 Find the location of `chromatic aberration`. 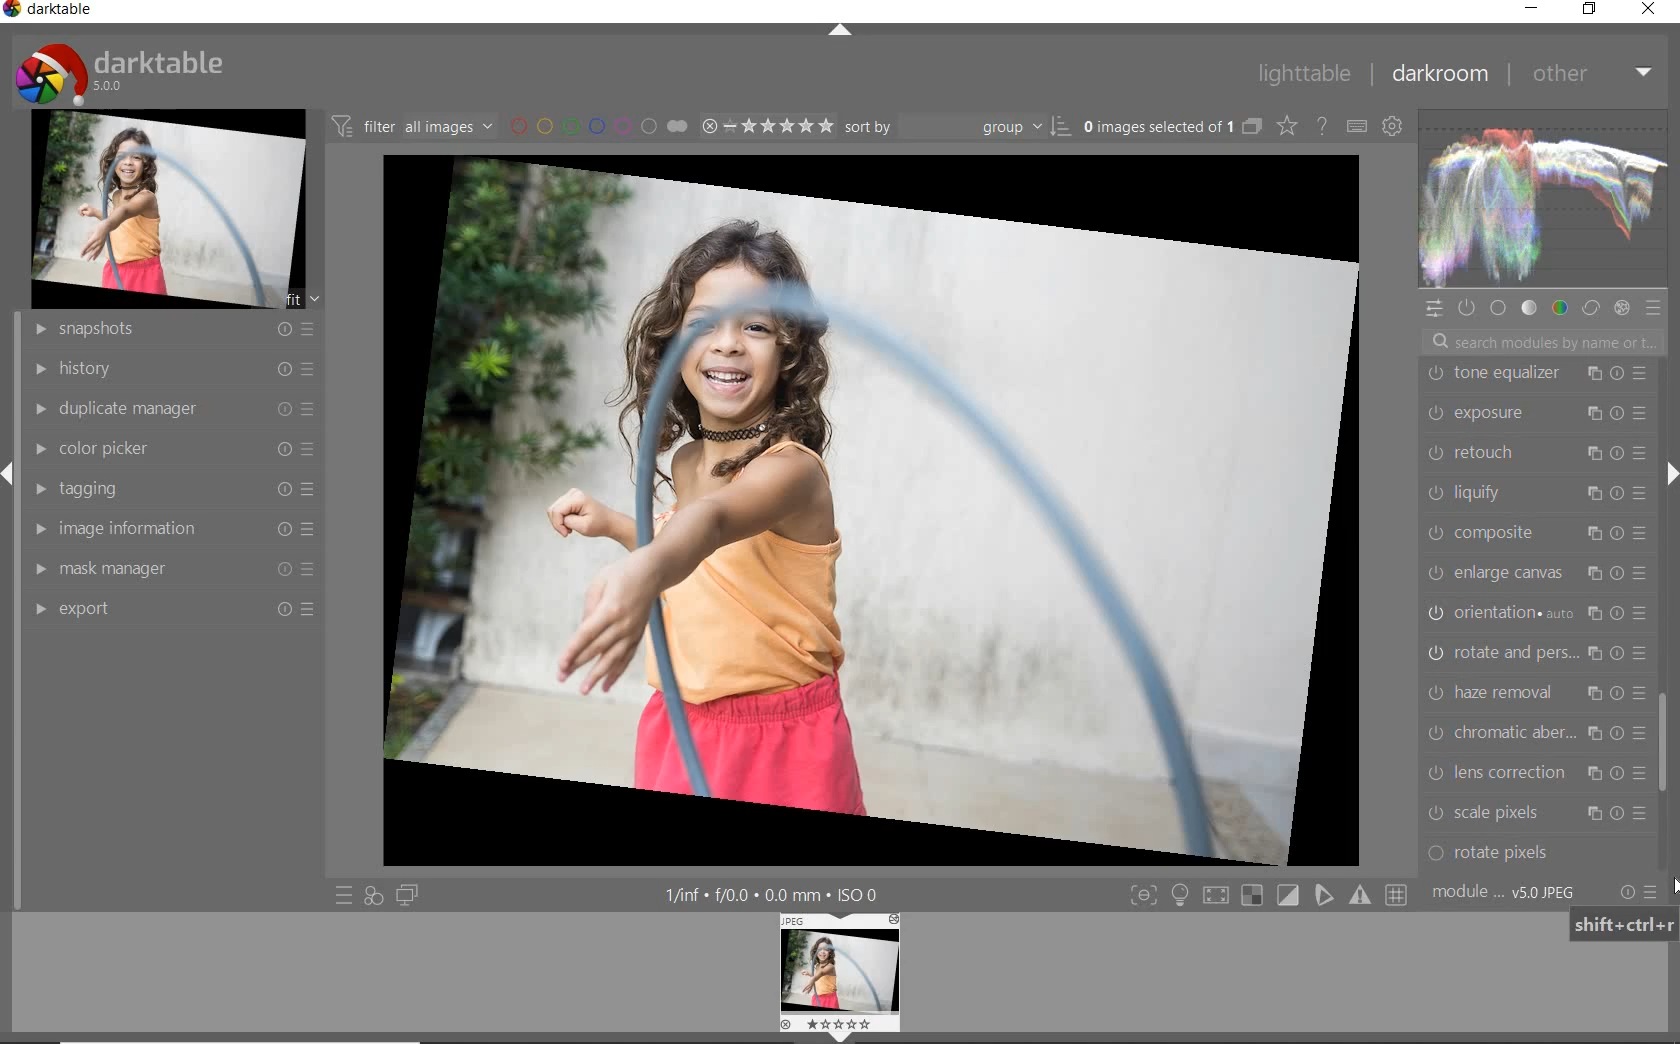

chromatic aberration is located at coordinates (1536, 733).